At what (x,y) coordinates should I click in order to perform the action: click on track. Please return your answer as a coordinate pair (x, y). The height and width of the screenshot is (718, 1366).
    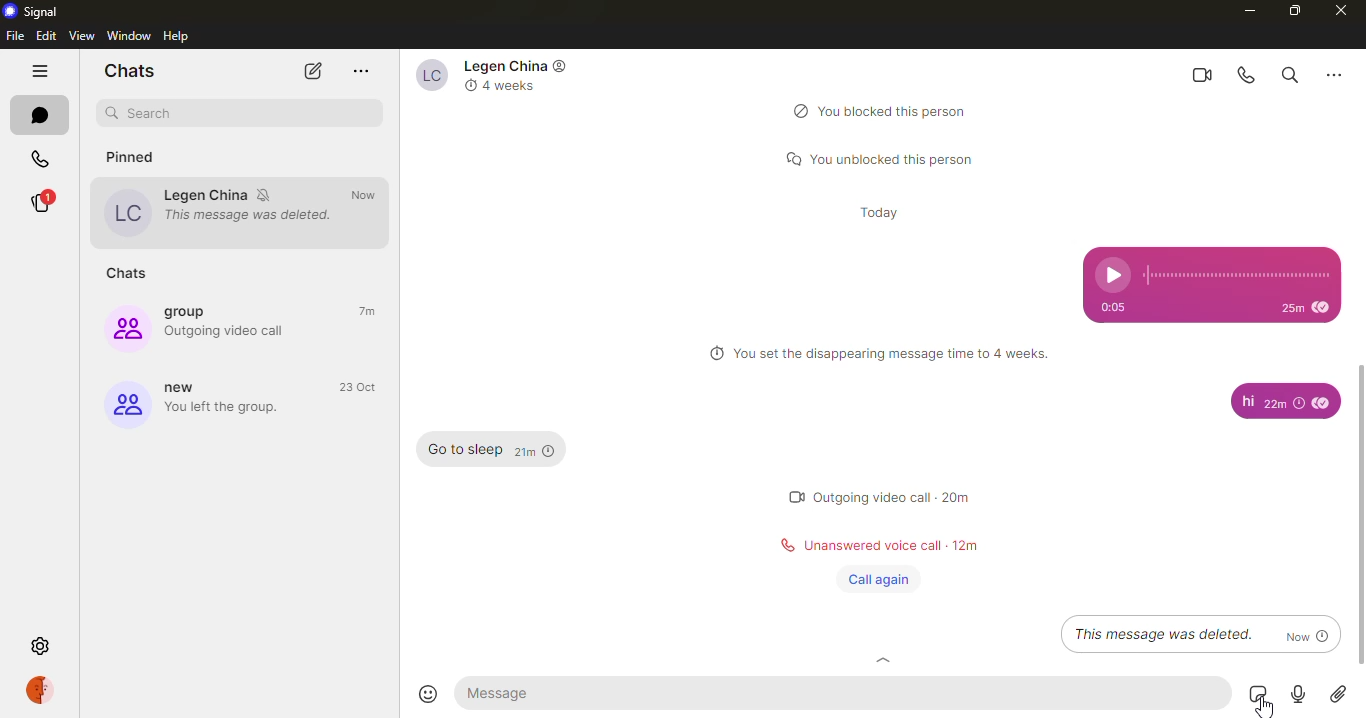
    Looking at the image, I should click on (1237, 275).